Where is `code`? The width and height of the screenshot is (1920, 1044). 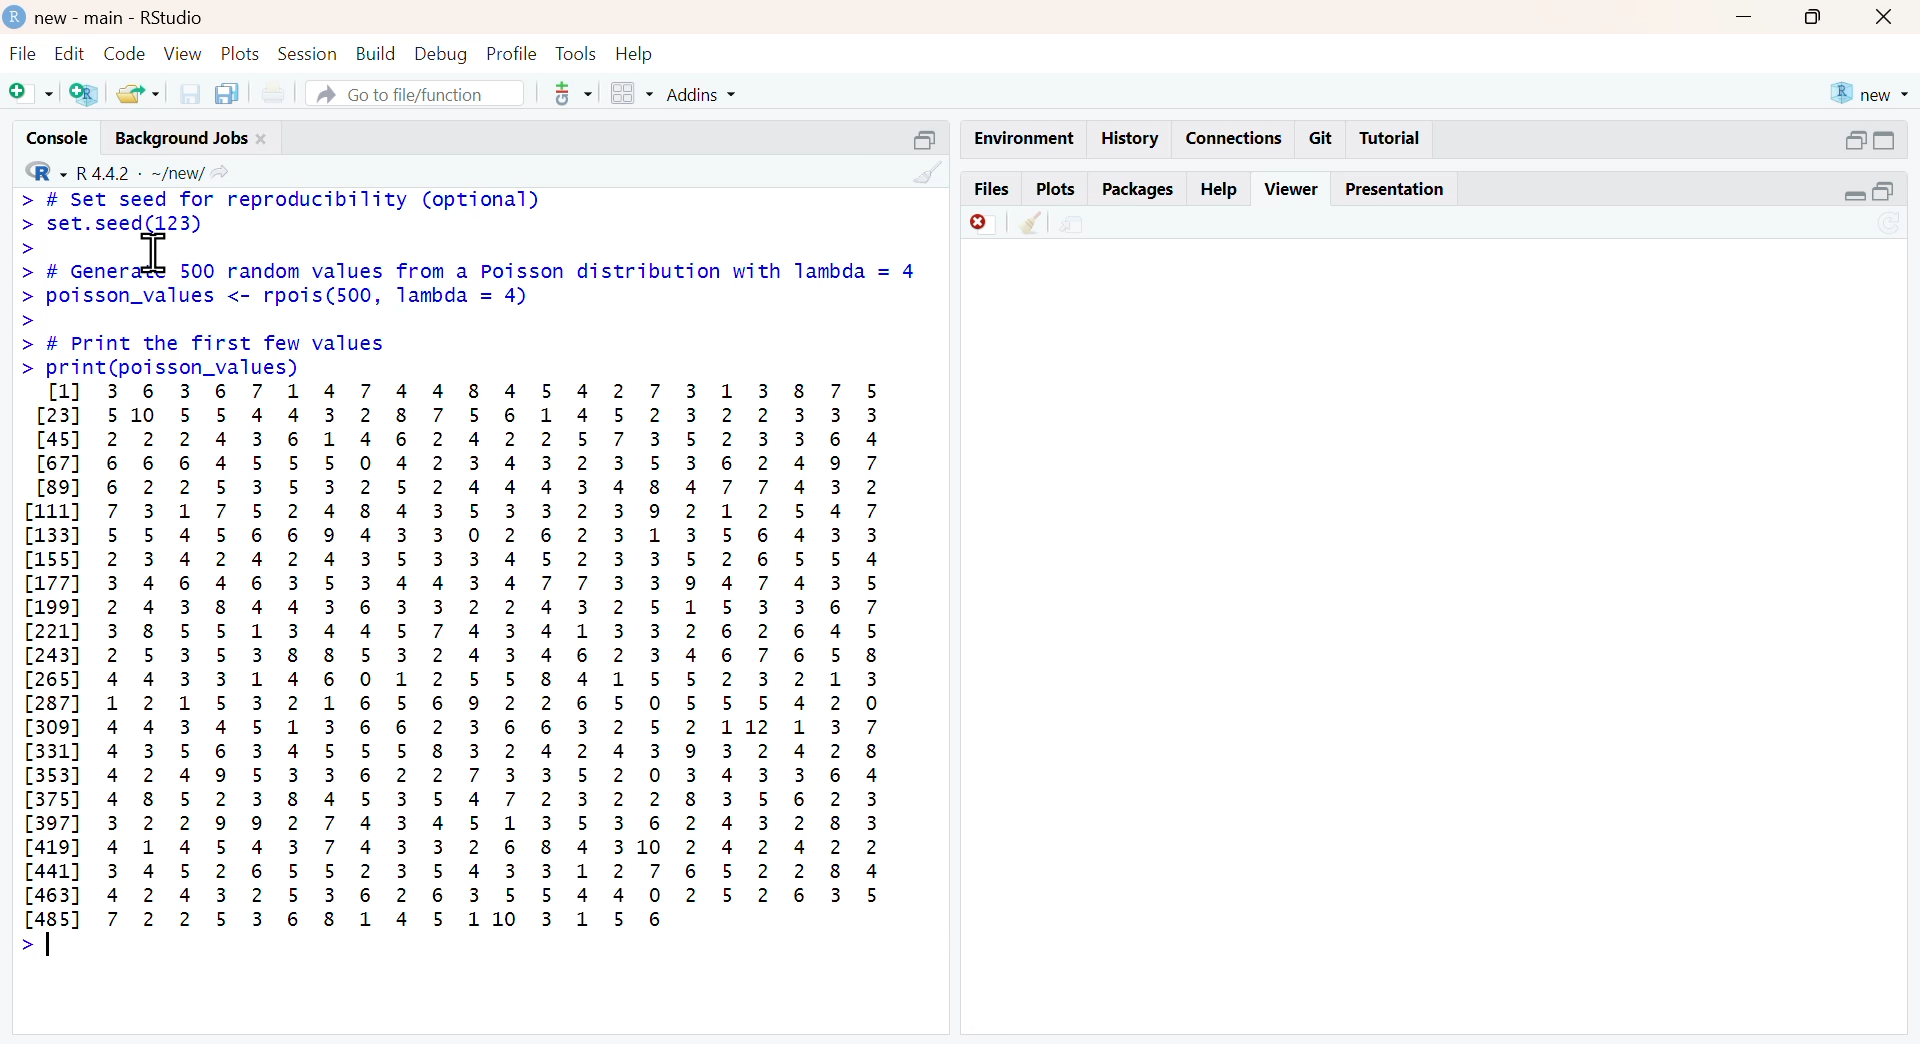
code is located at coordinates (125, 53).